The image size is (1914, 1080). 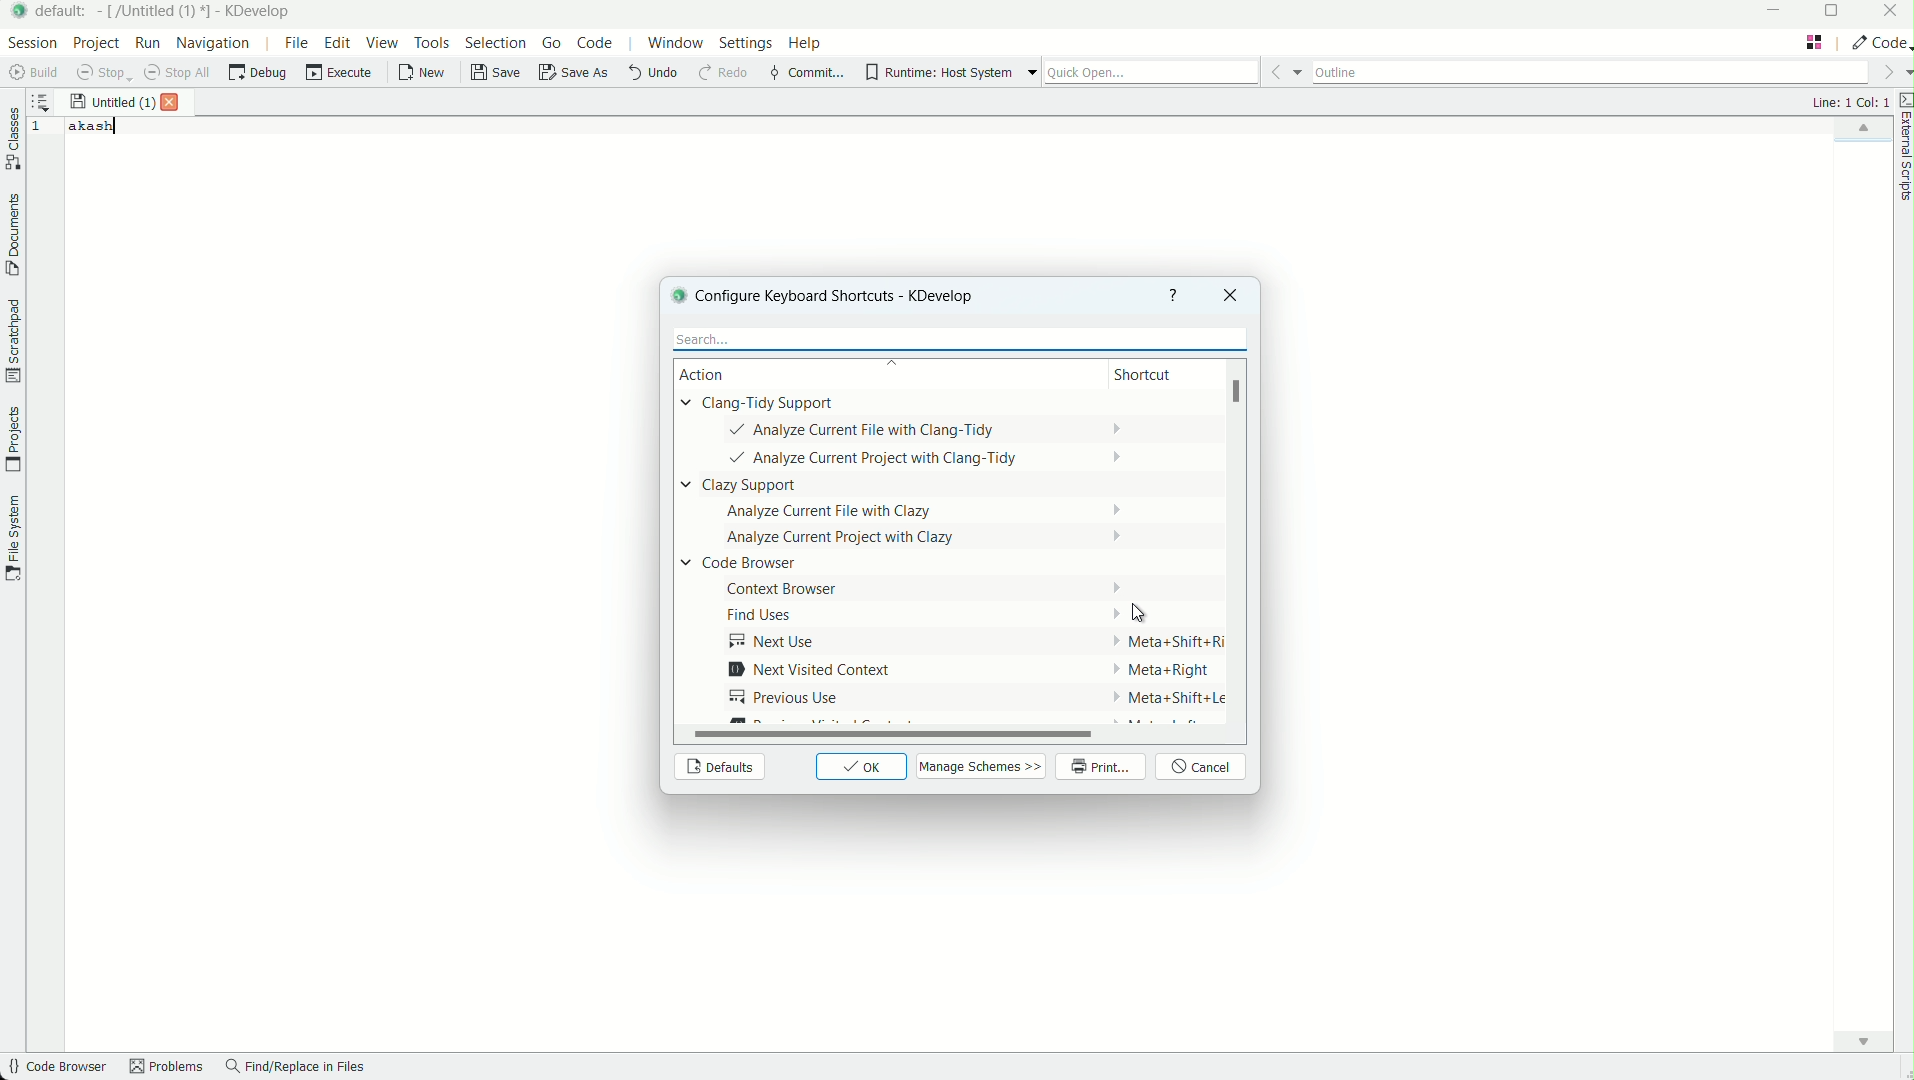 What do you see at coordinates (1836, 13) in the screenshot?
I see `maximize or restore` at bounding box center [1836, 13].